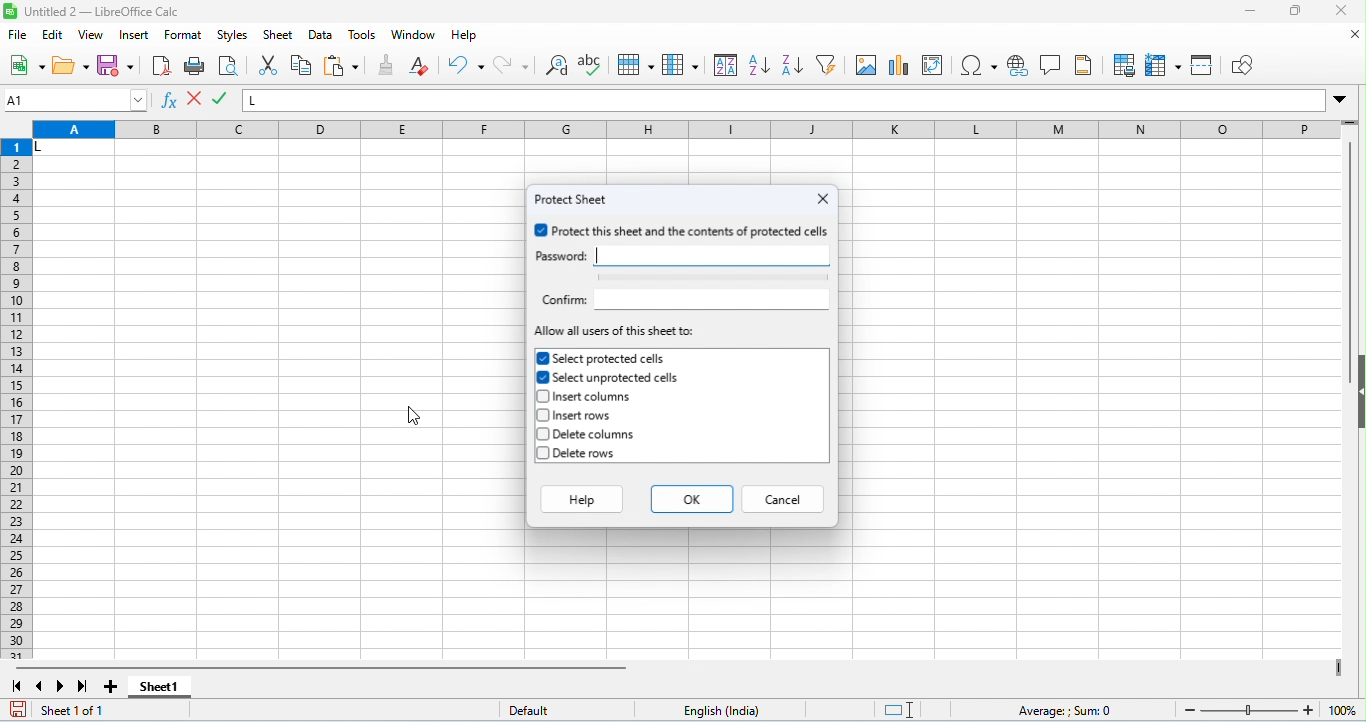 This screenshot has width=1366, height=722. Describe the element at coordinates (559, 67) in the screenshot. I see `find and replace` at that location.